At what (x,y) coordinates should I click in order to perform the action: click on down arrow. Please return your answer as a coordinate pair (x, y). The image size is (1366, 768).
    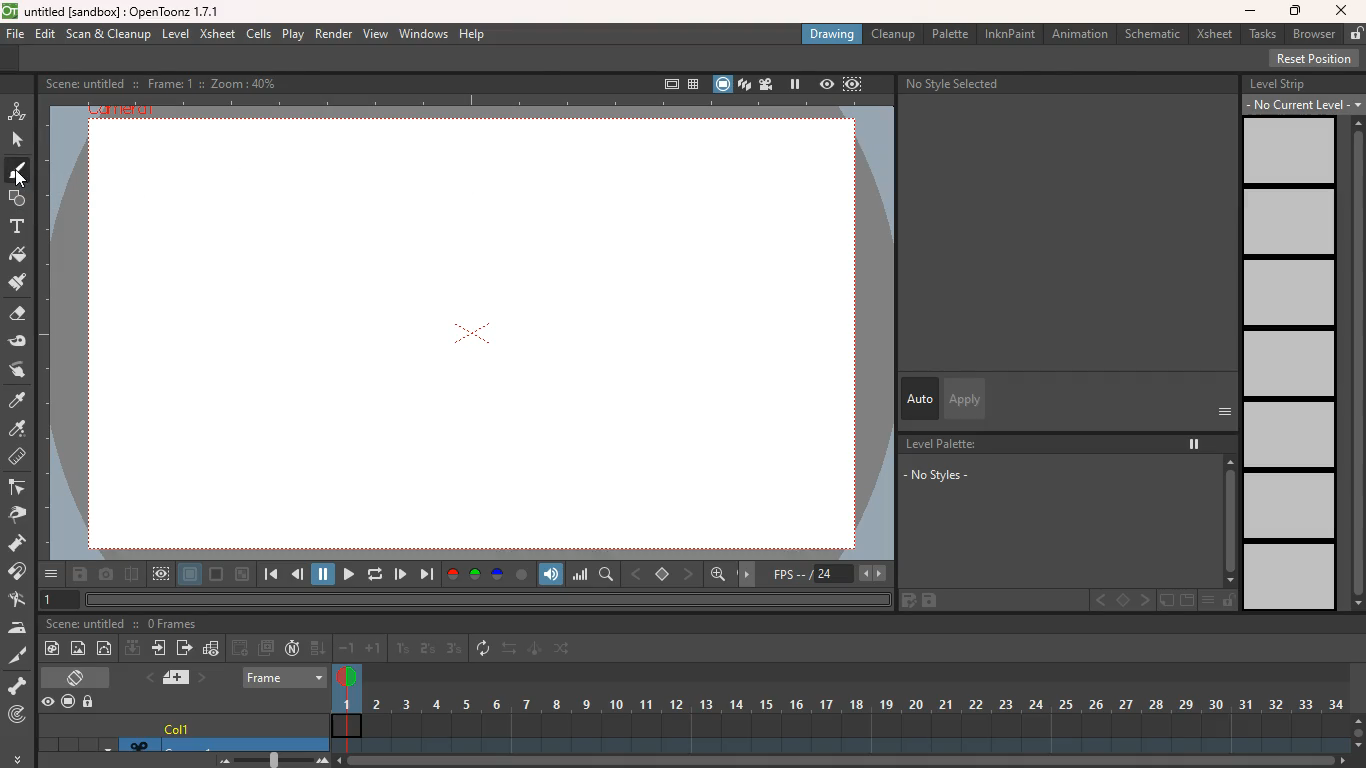
    Looking at the image, I should click on (105, 745).